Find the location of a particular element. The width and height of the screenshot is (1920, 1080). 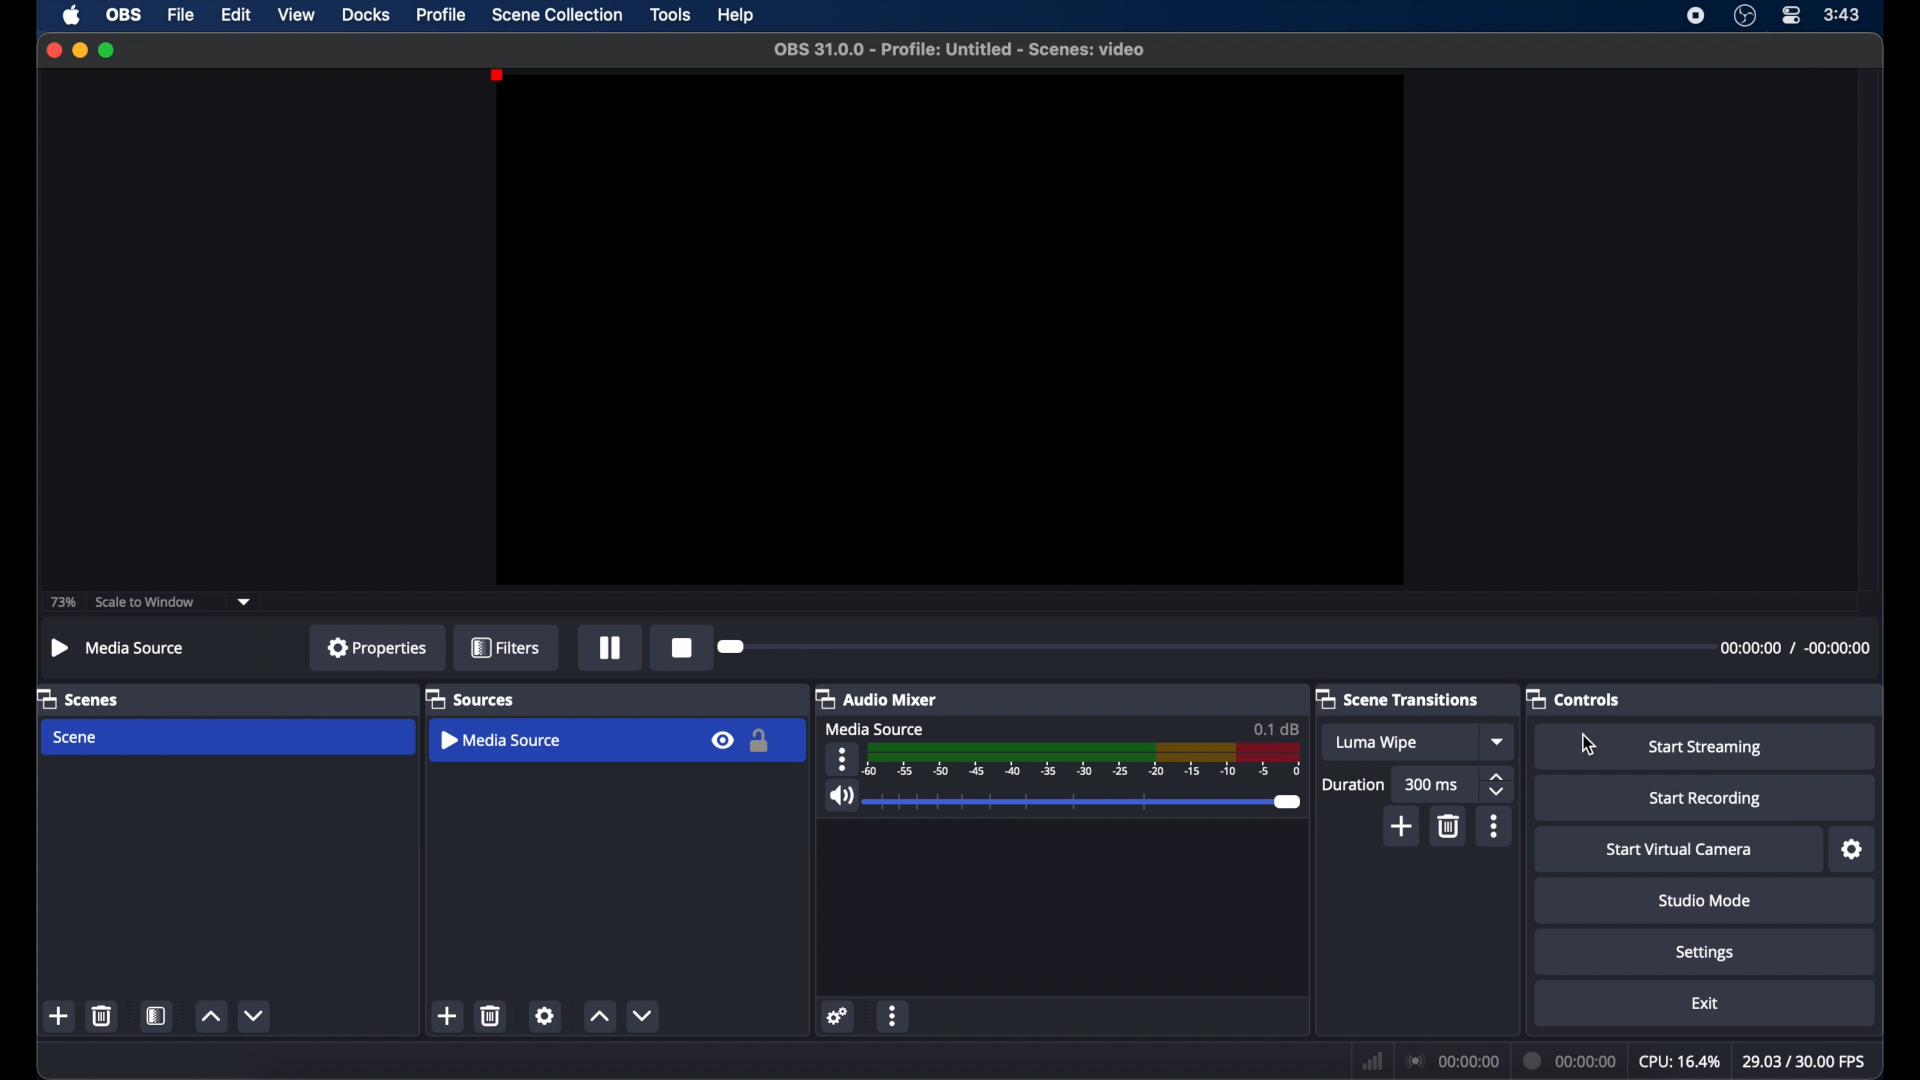

scale  to window is located at coordinates (145, 603).